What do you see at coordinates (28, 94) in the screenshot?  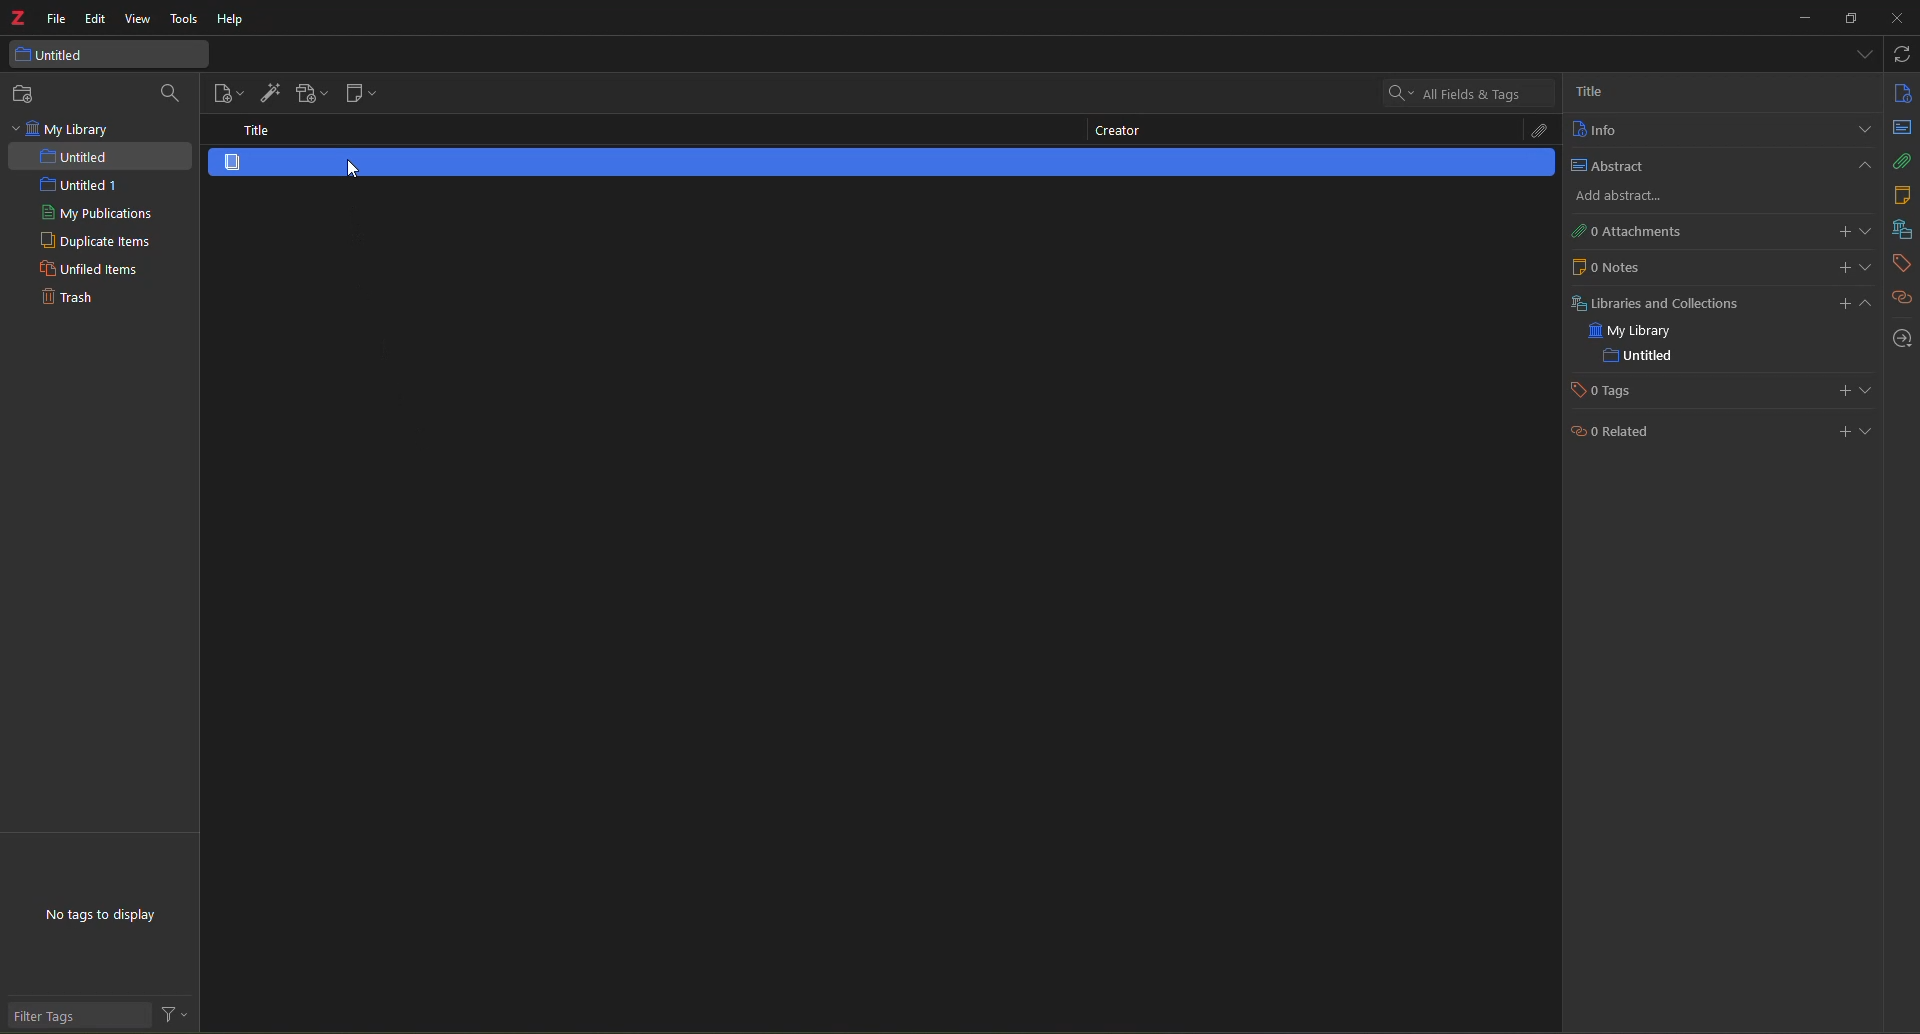 I see `new collection` at bounding box center [28, 94].